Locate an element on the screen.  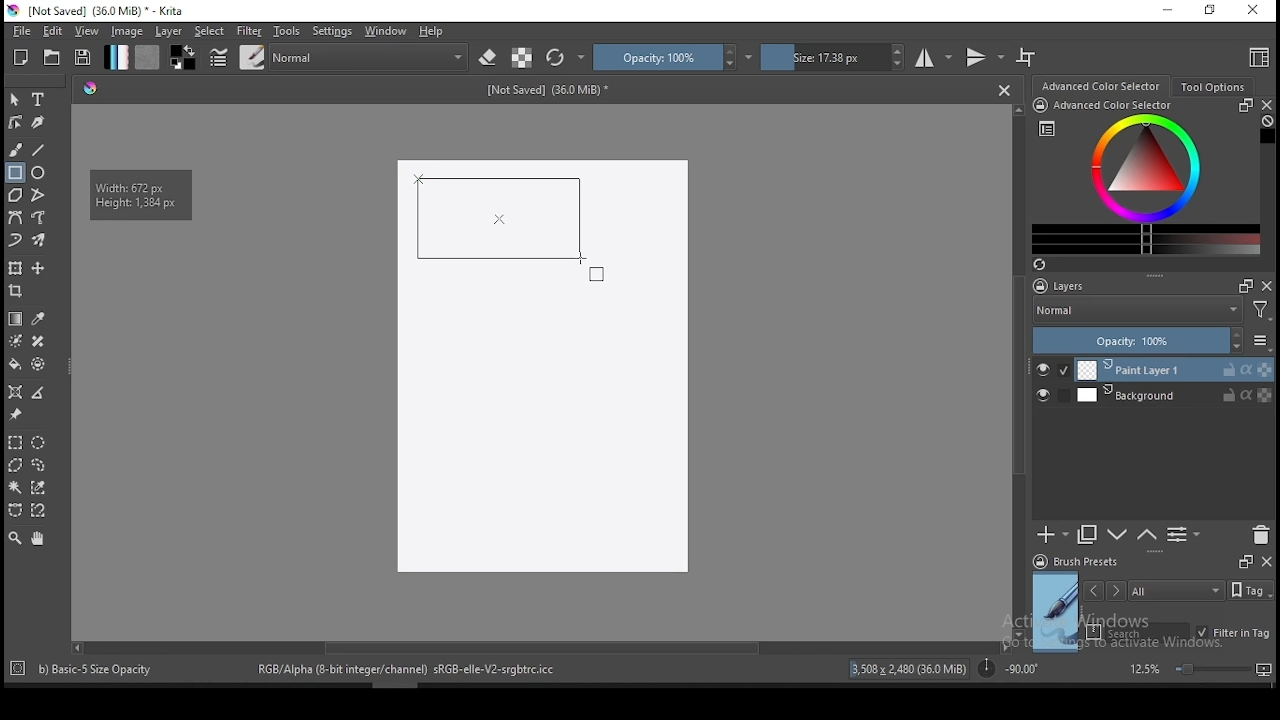
pan tool is located at coordinates (36, 539).